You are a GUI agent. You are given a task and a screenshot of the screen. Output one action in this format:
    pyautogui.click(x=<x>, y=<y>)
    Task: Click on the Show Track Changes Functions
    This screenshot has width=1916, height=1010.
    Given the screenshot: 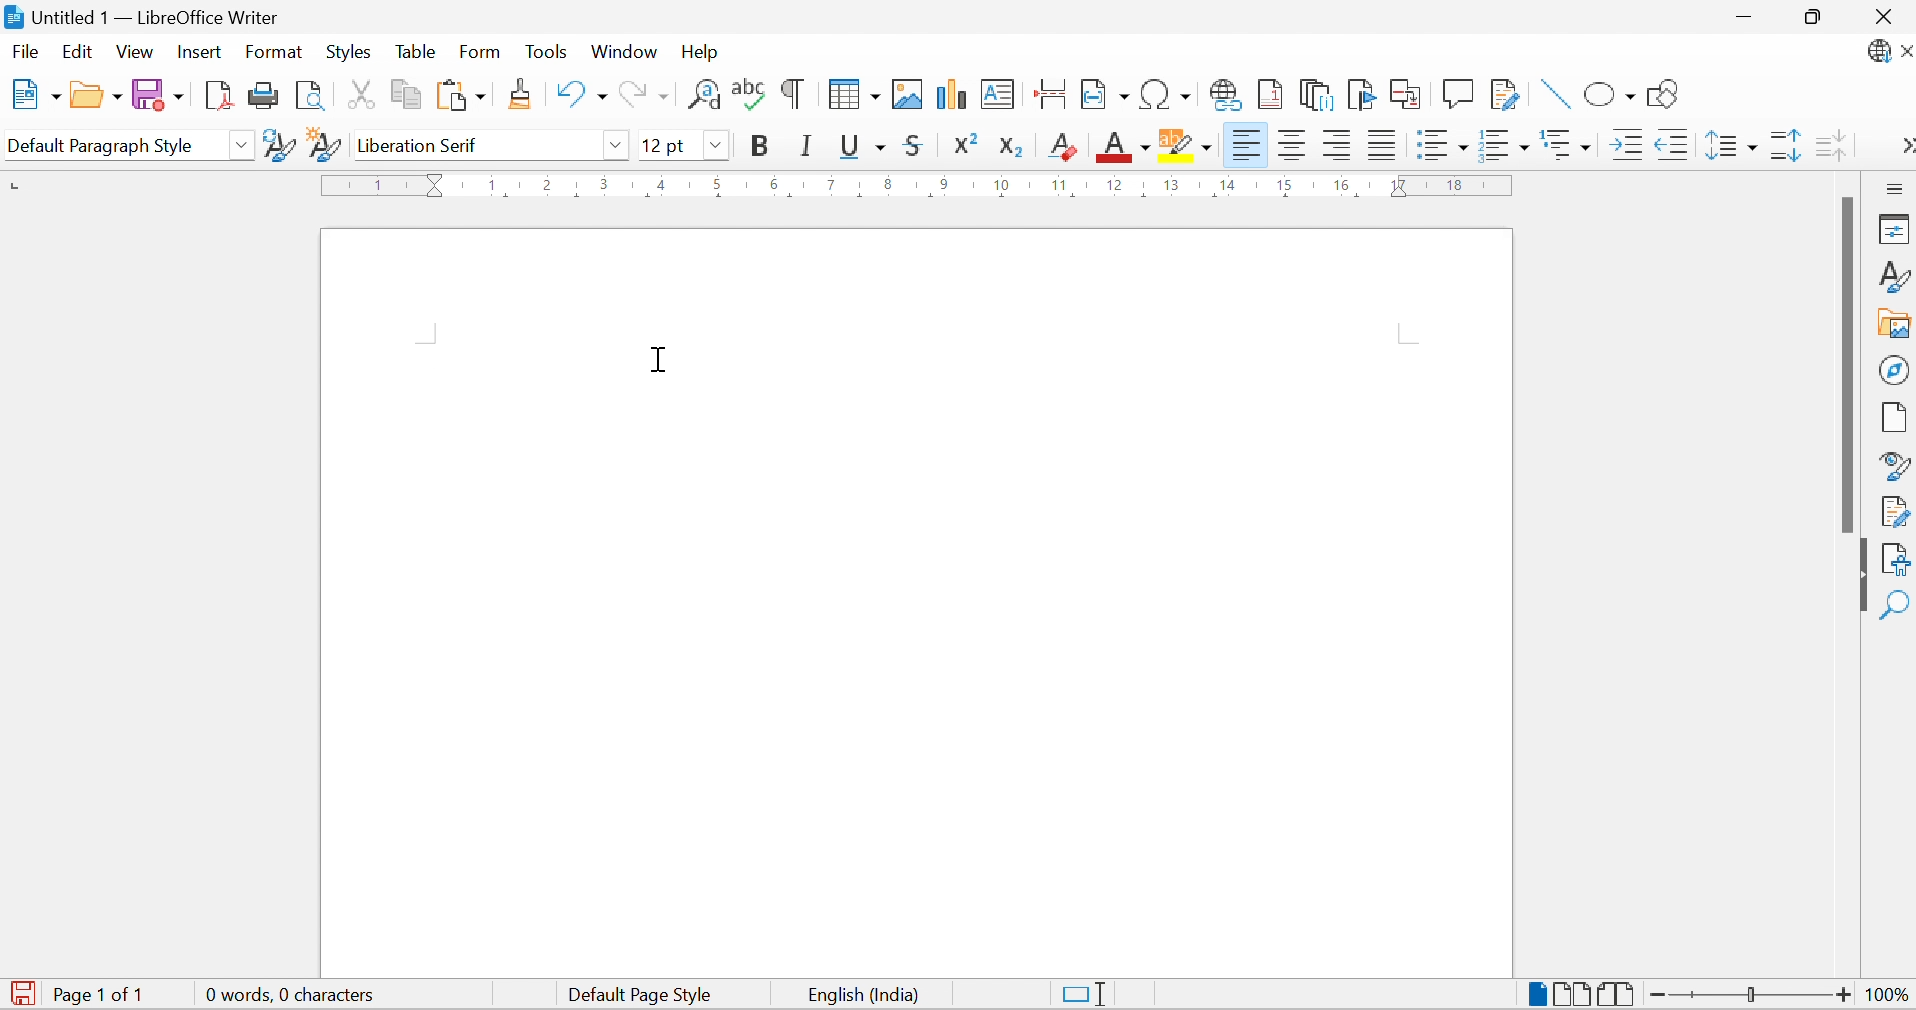 What is the action you would take?
    pyautogui.click(x=1508, y=97)
    